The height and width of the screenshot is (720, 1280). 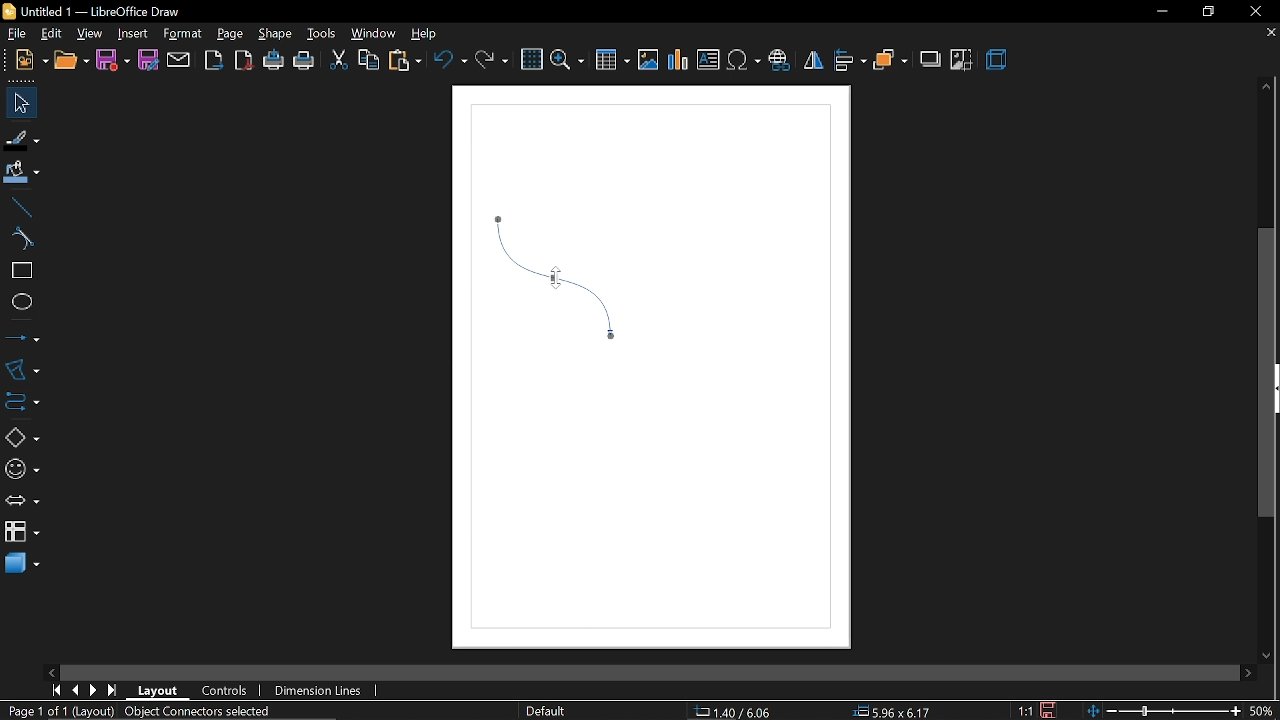 What do you see at coordinates (131, 32) in the screenshot?
I see `Insert` at bounding box center [131, 32].